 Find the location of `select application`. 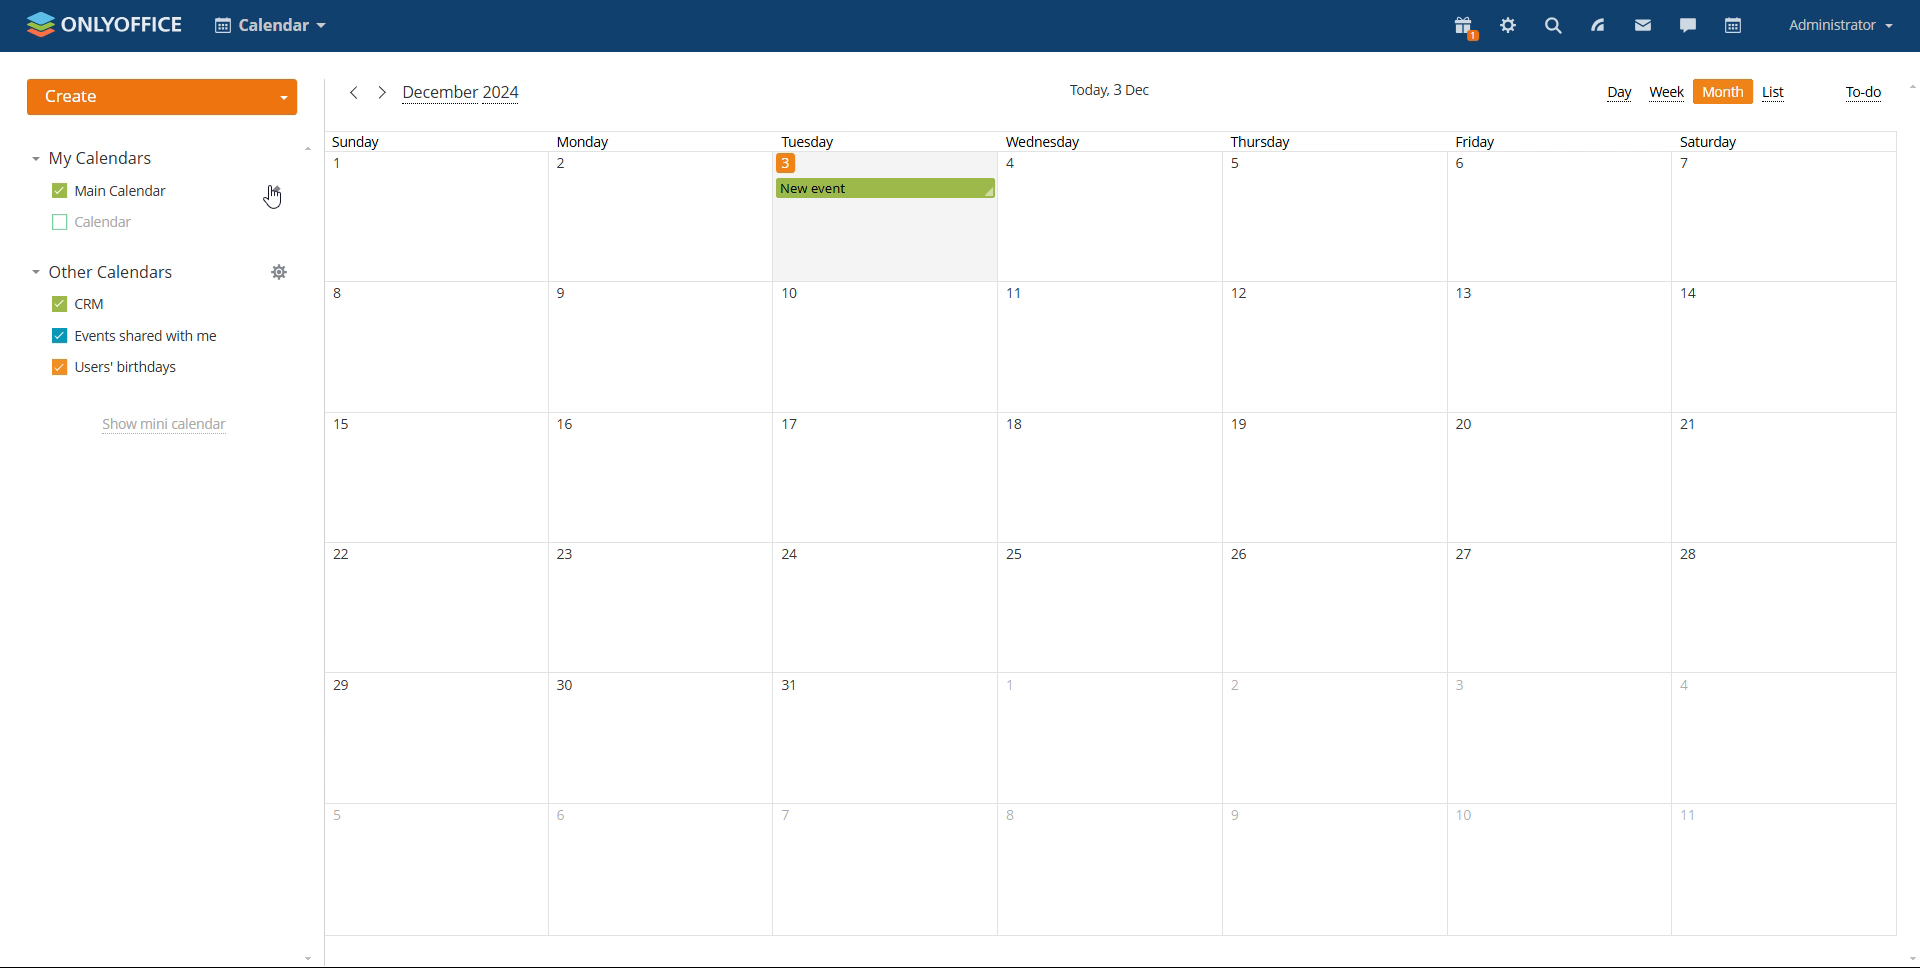

select application is located at coordinates (271, 26).